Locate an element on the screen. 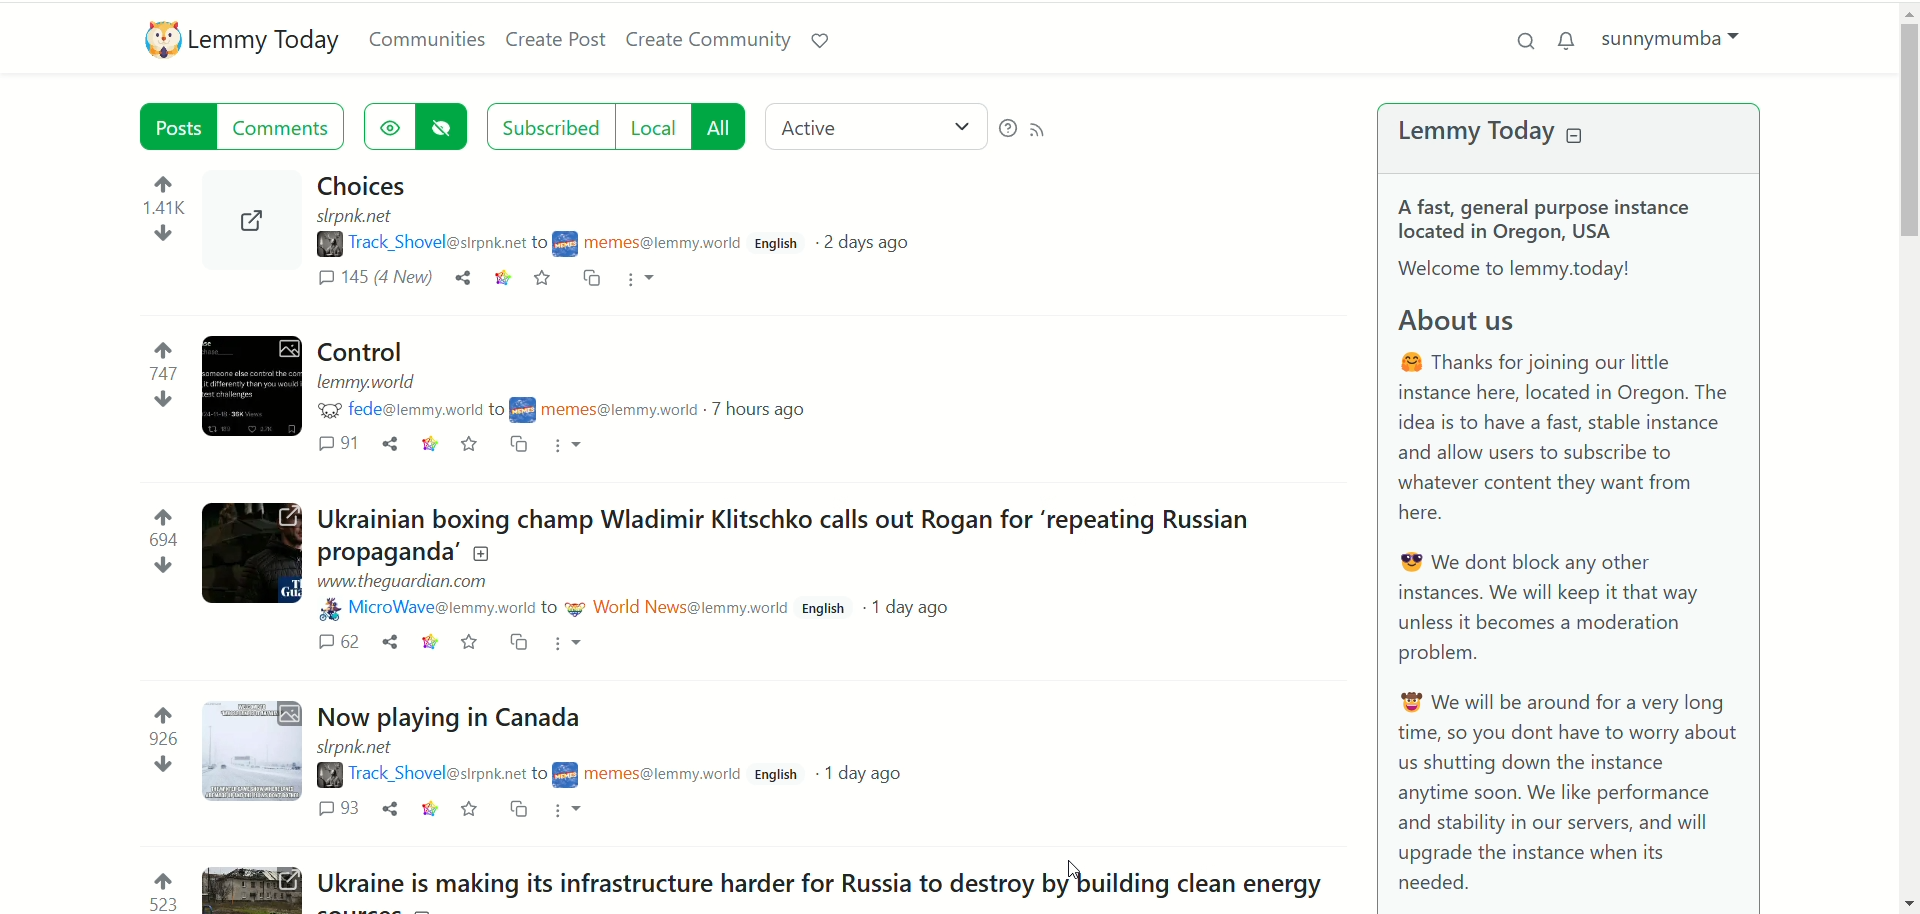 This screenshot has width=1920, height=914. share is located at coordinates (389, 642).